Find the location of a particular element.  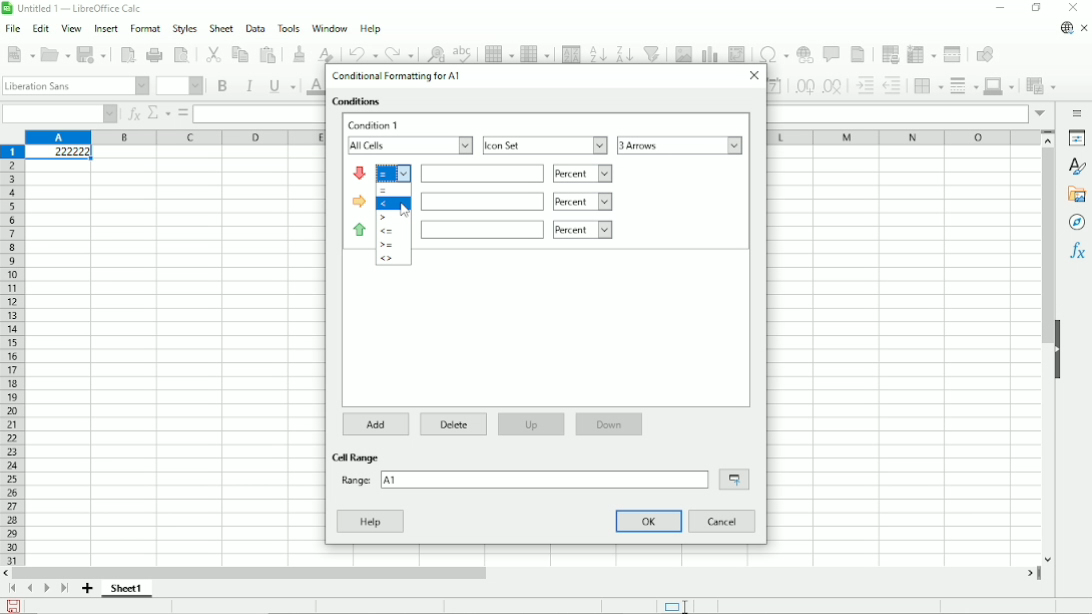

>= is located at coordinates (387, 245).